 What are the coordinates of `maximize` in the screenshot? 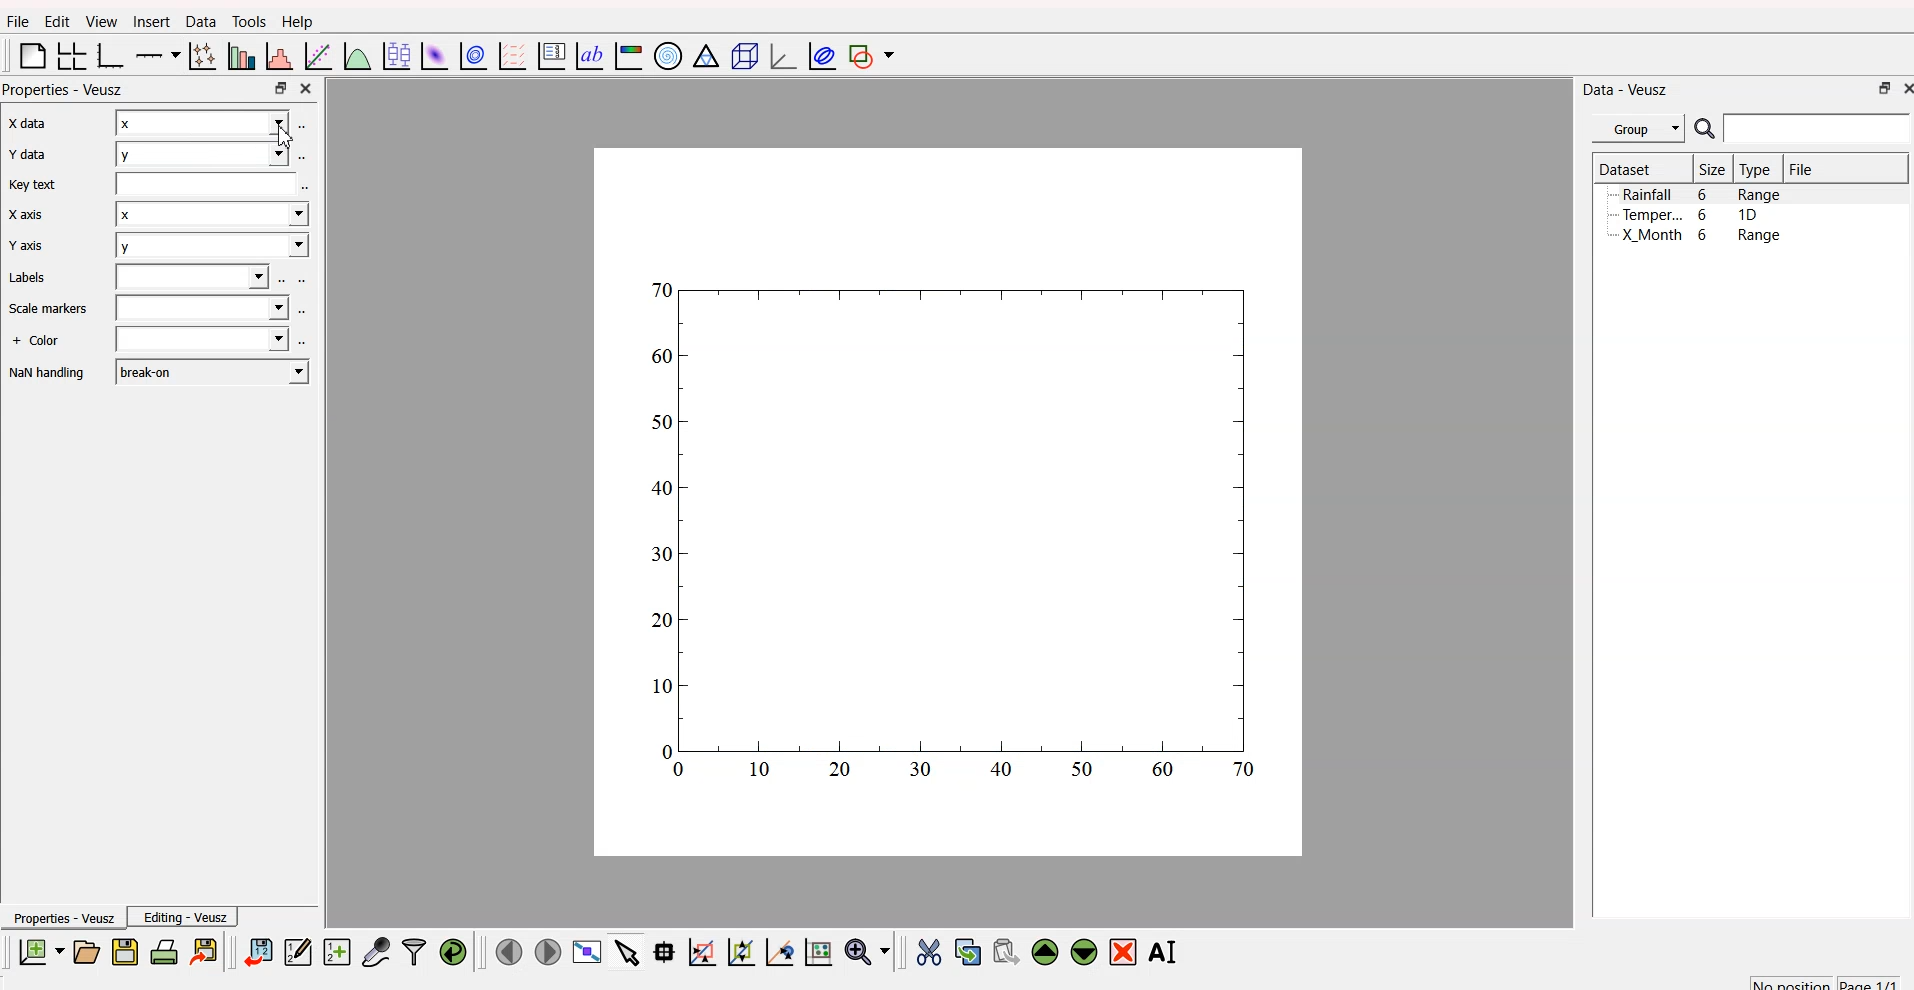 It's located at (1879, 91).